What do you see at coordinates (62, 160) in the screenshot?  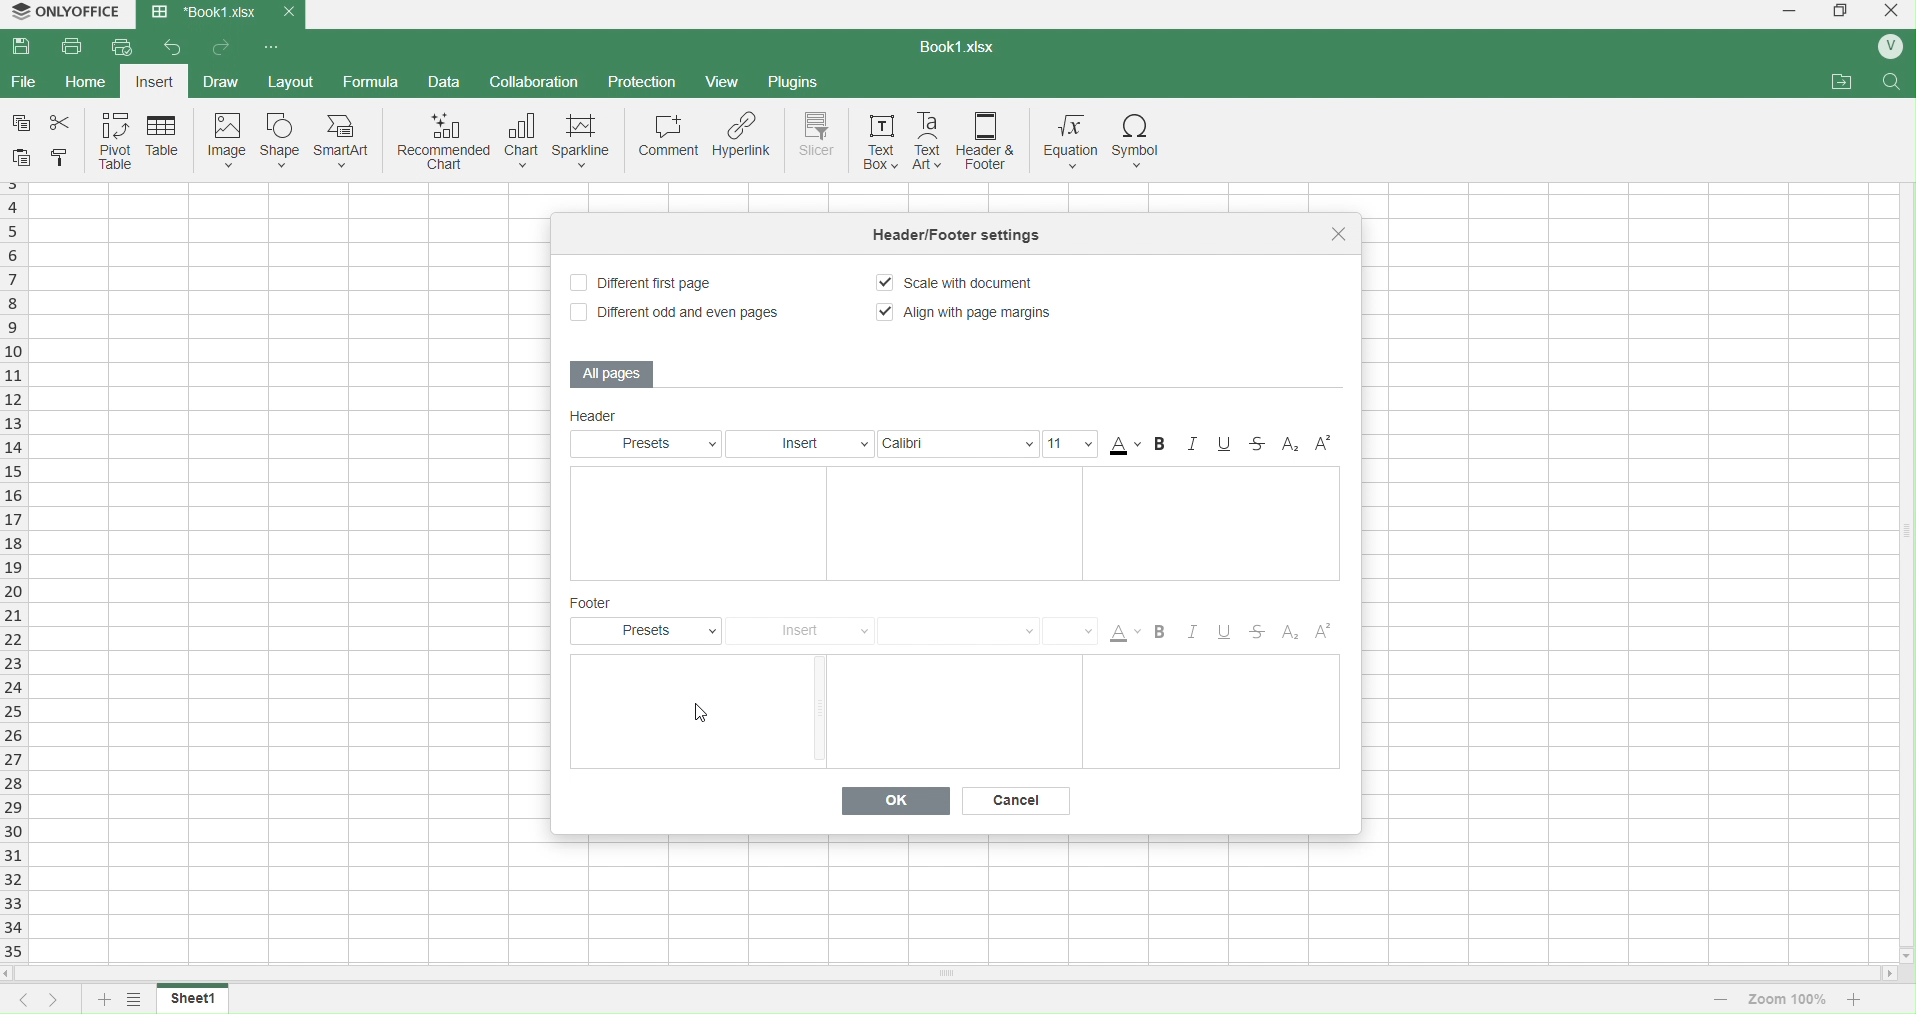 I see `cell color` at bounding box center [62, 160].